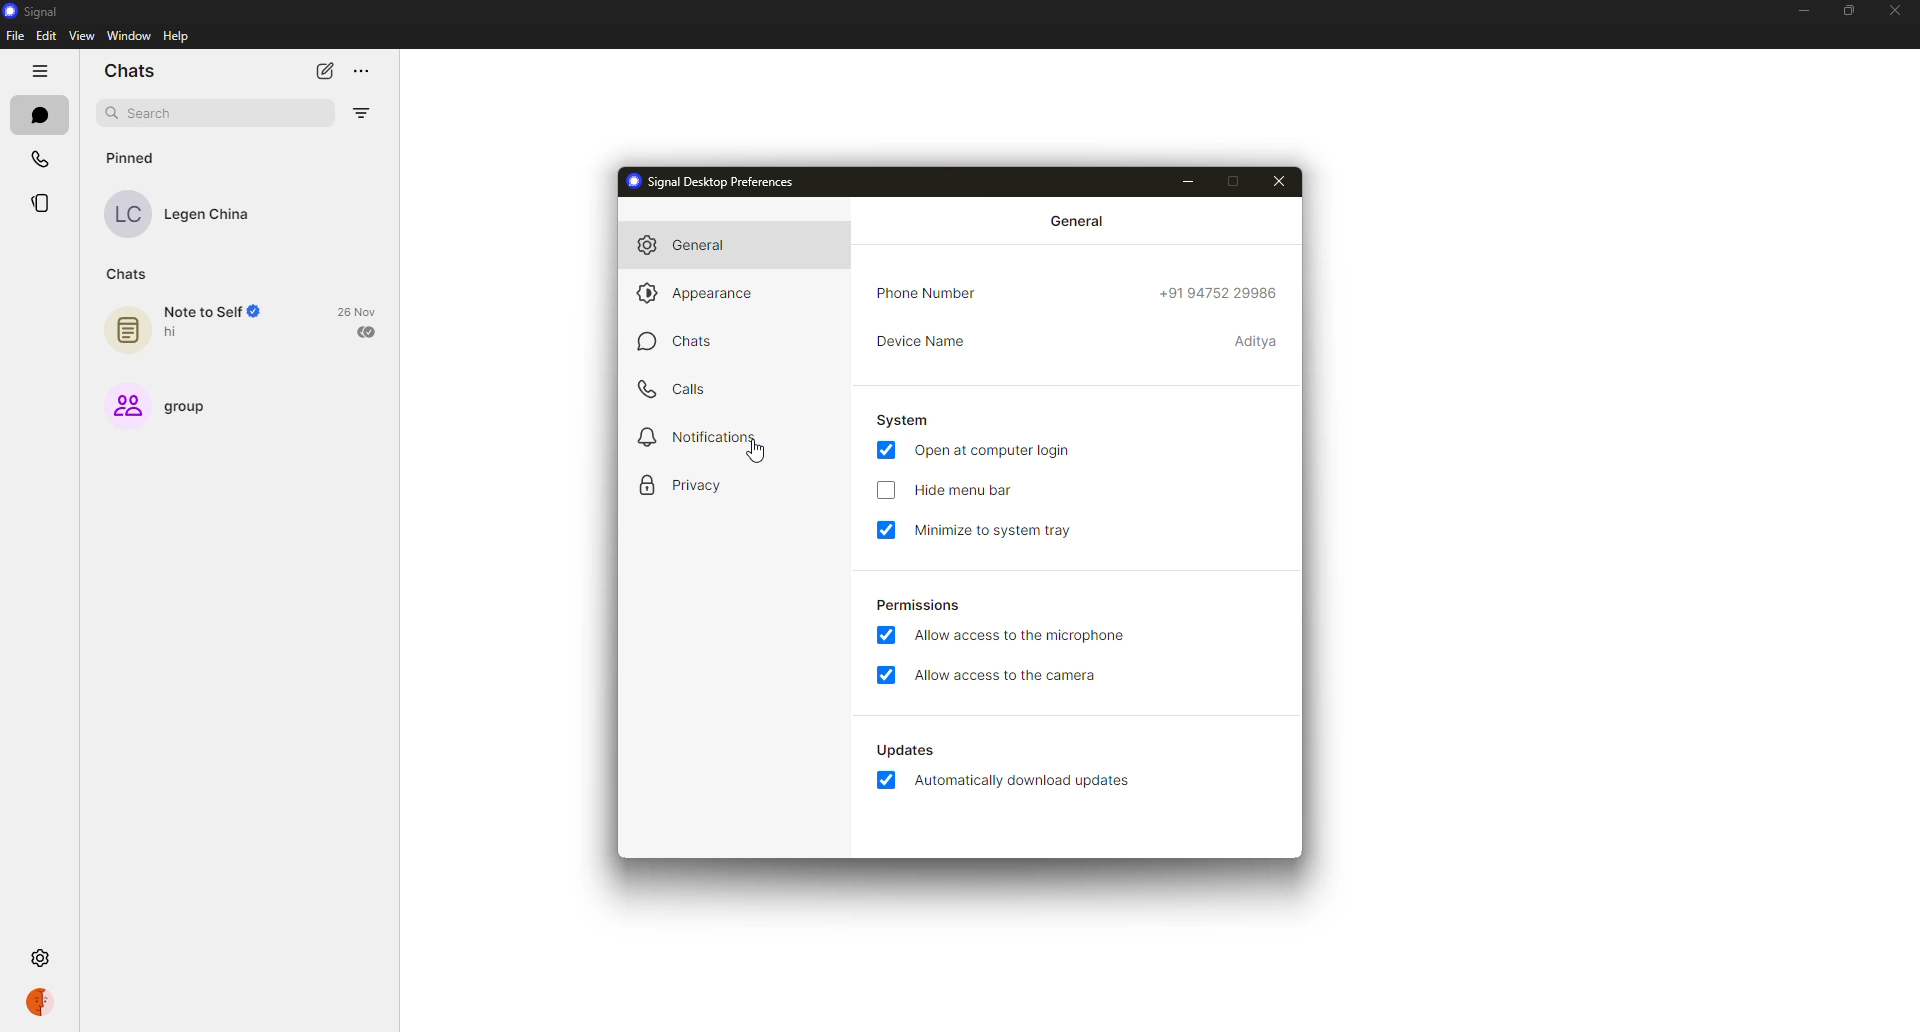  I want to click on +9194752 29986, so click(1221, 295).